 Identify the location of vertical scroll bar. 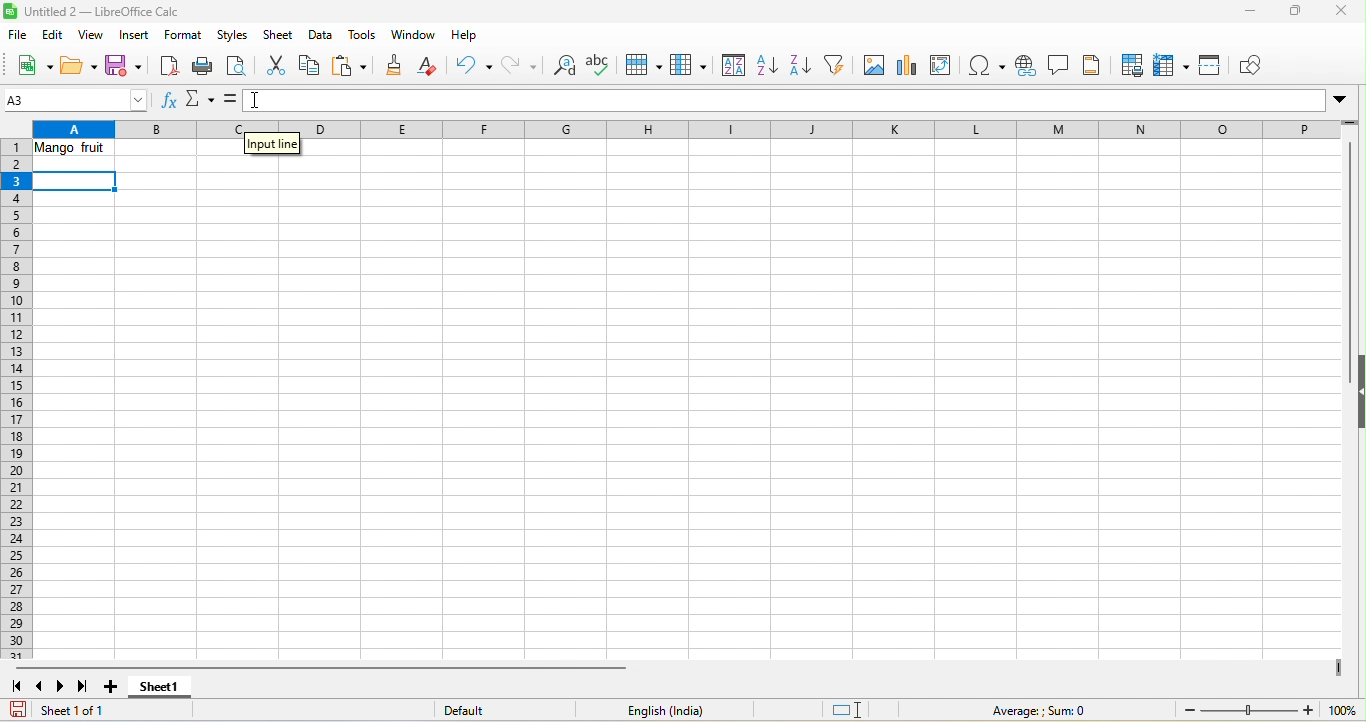
(1348, 244).